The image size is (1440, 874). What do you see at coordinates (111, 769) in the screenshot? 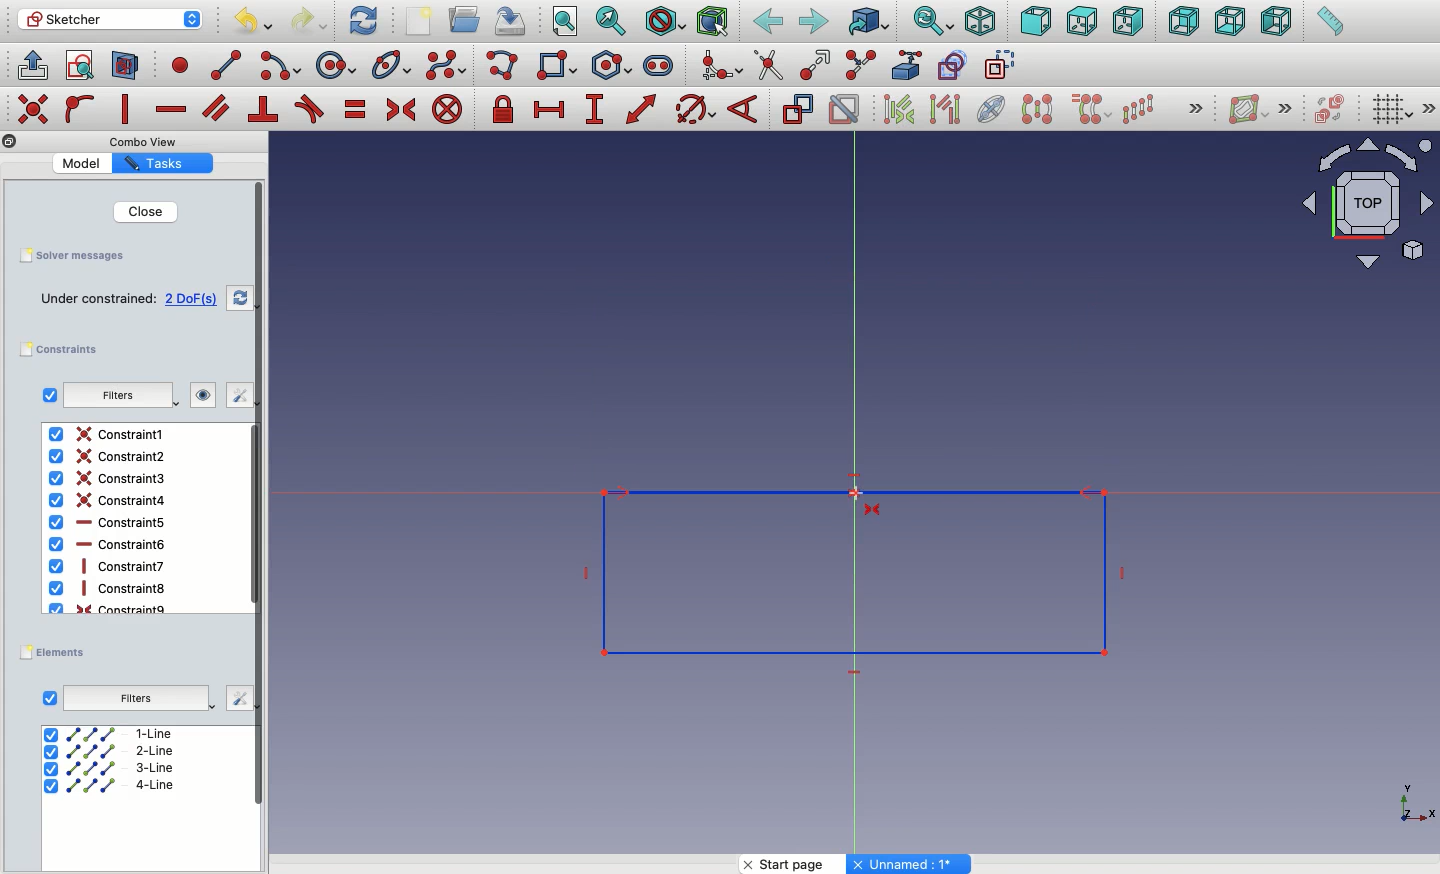
I see `3-line` at bounding box center [111, 769].